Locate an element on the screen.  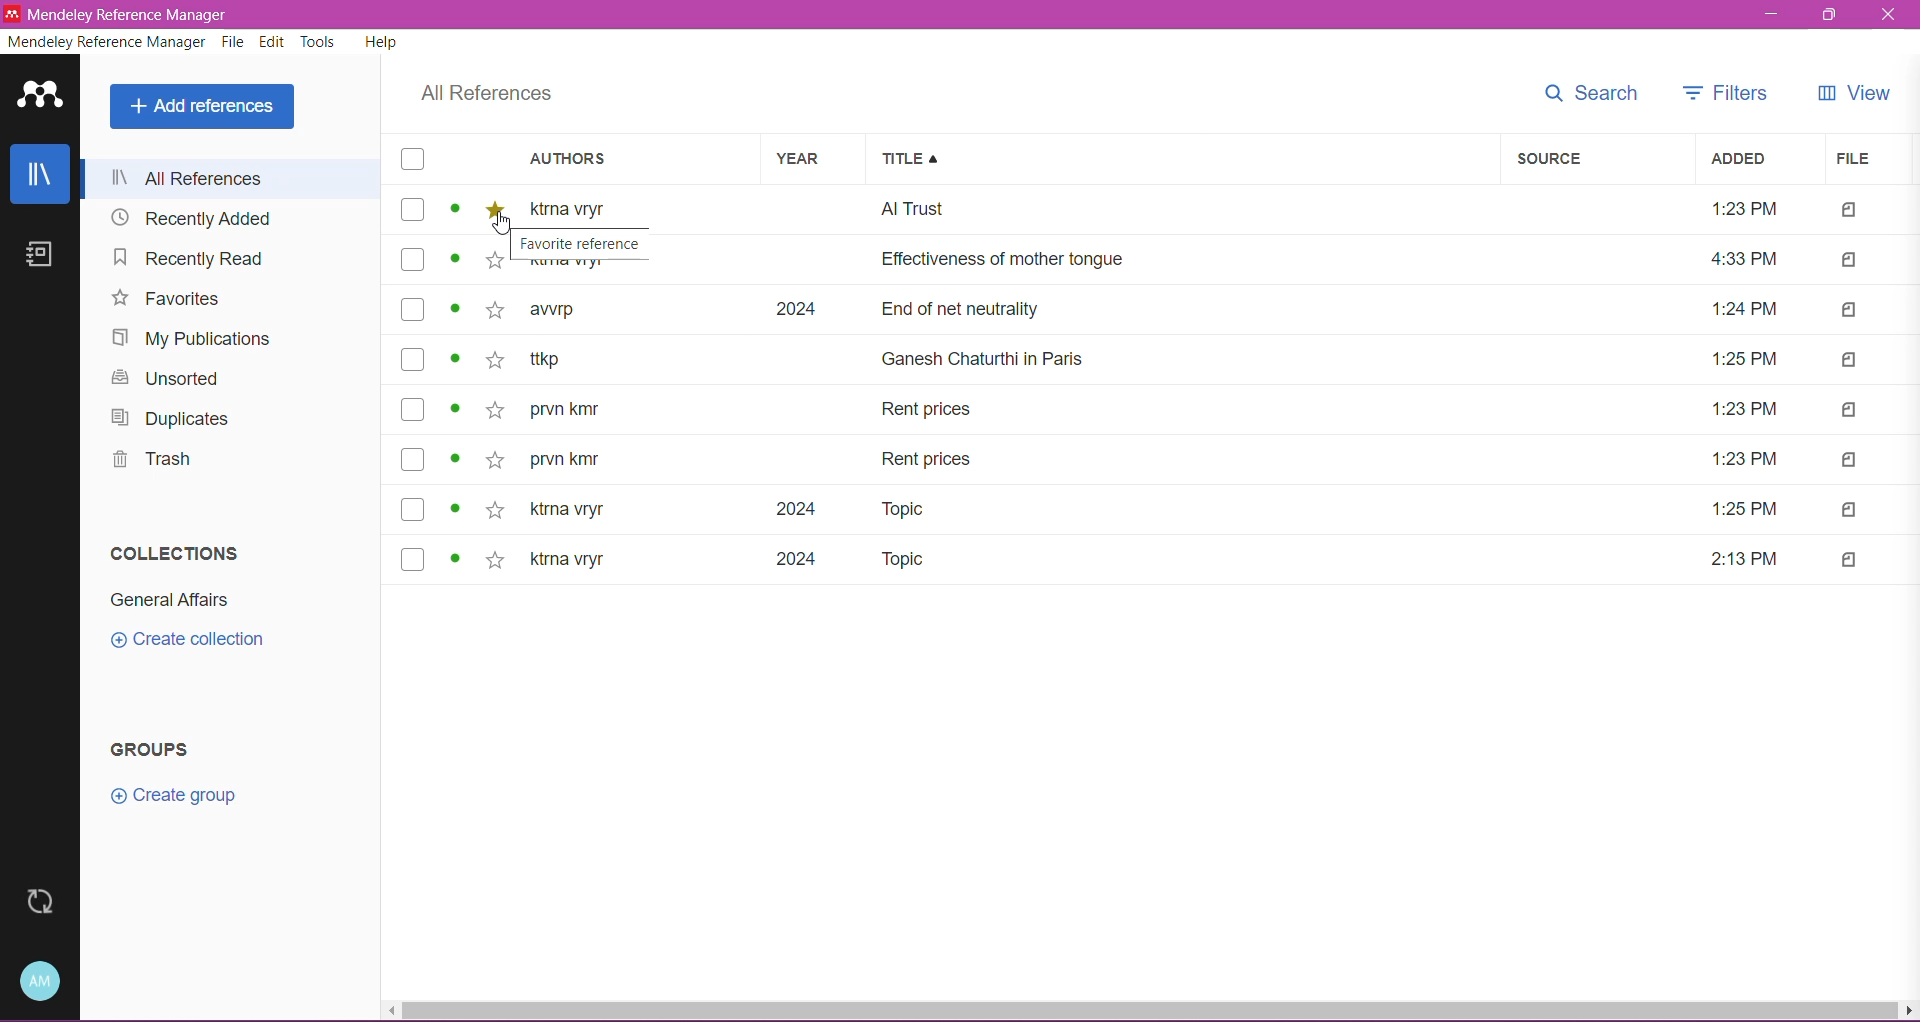
Click to see more details is located at coordinates (456, 209).